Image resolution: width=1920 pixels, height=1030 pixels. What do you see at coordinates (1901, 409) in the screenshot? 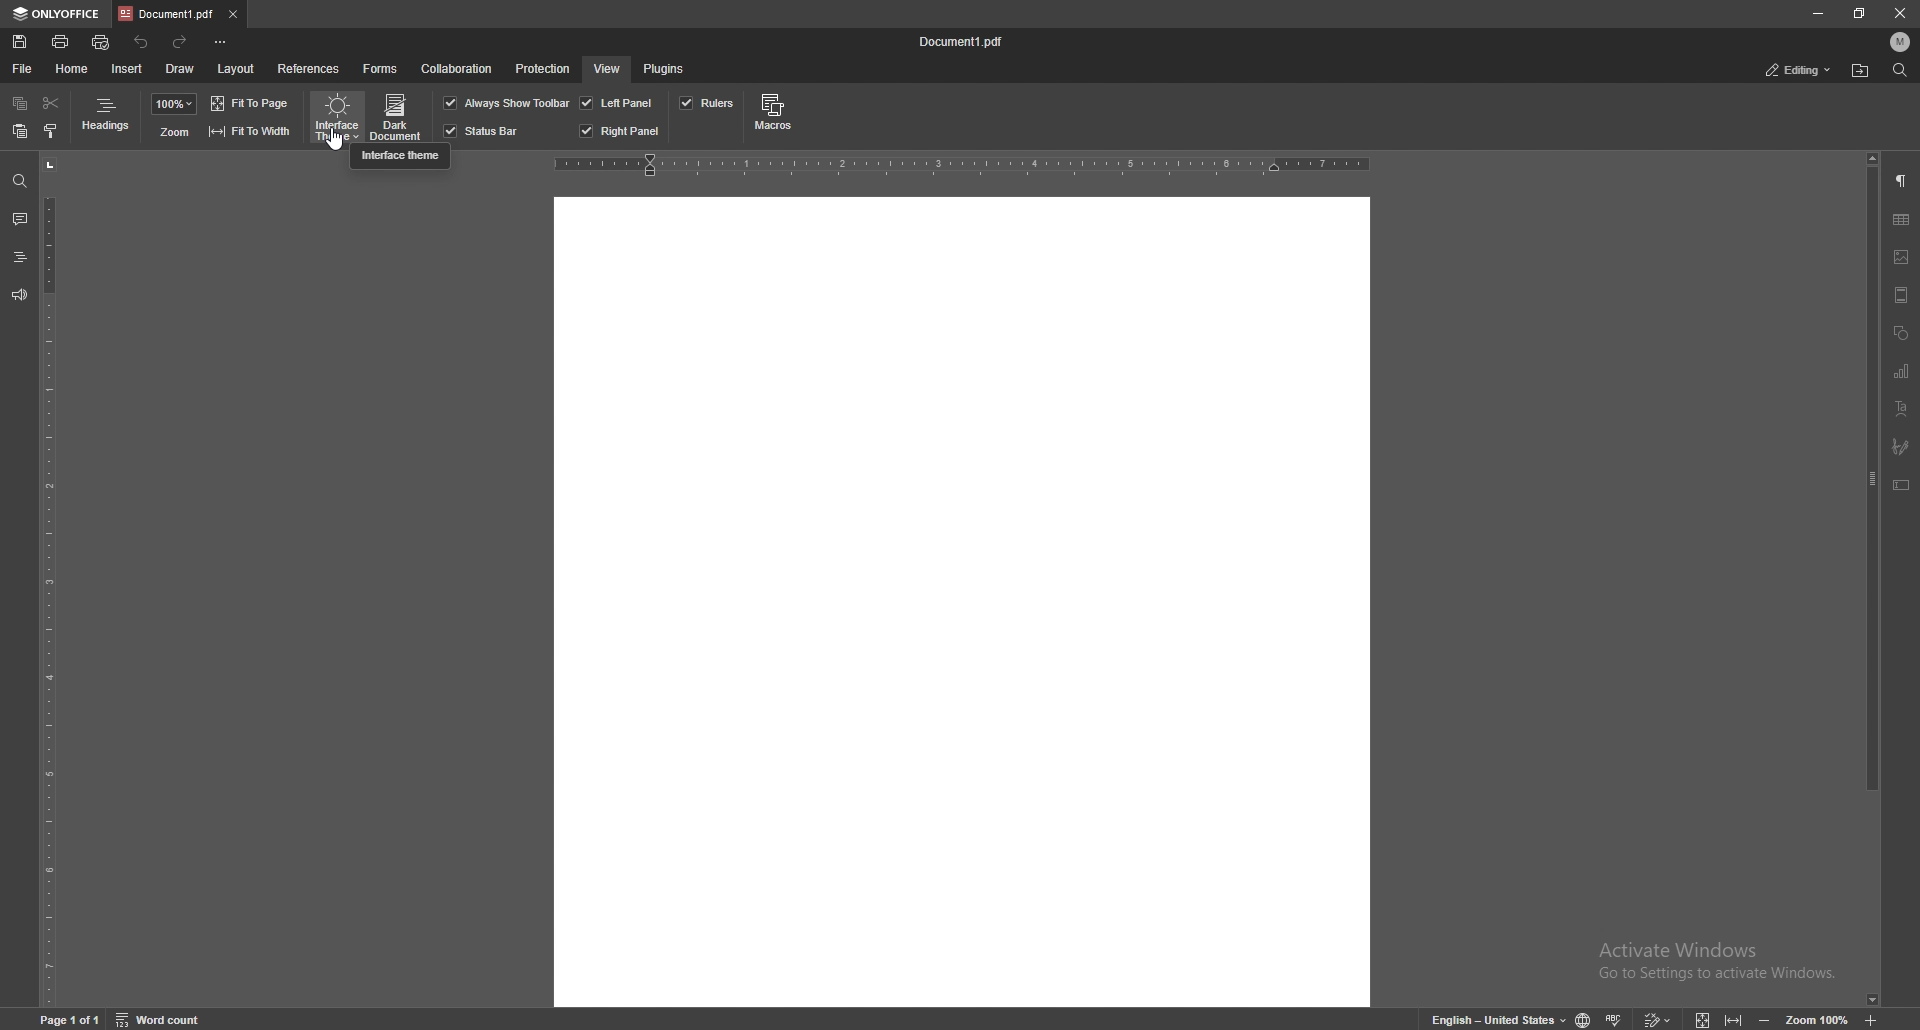
I see `text art` at bounding box center [1901, 409].